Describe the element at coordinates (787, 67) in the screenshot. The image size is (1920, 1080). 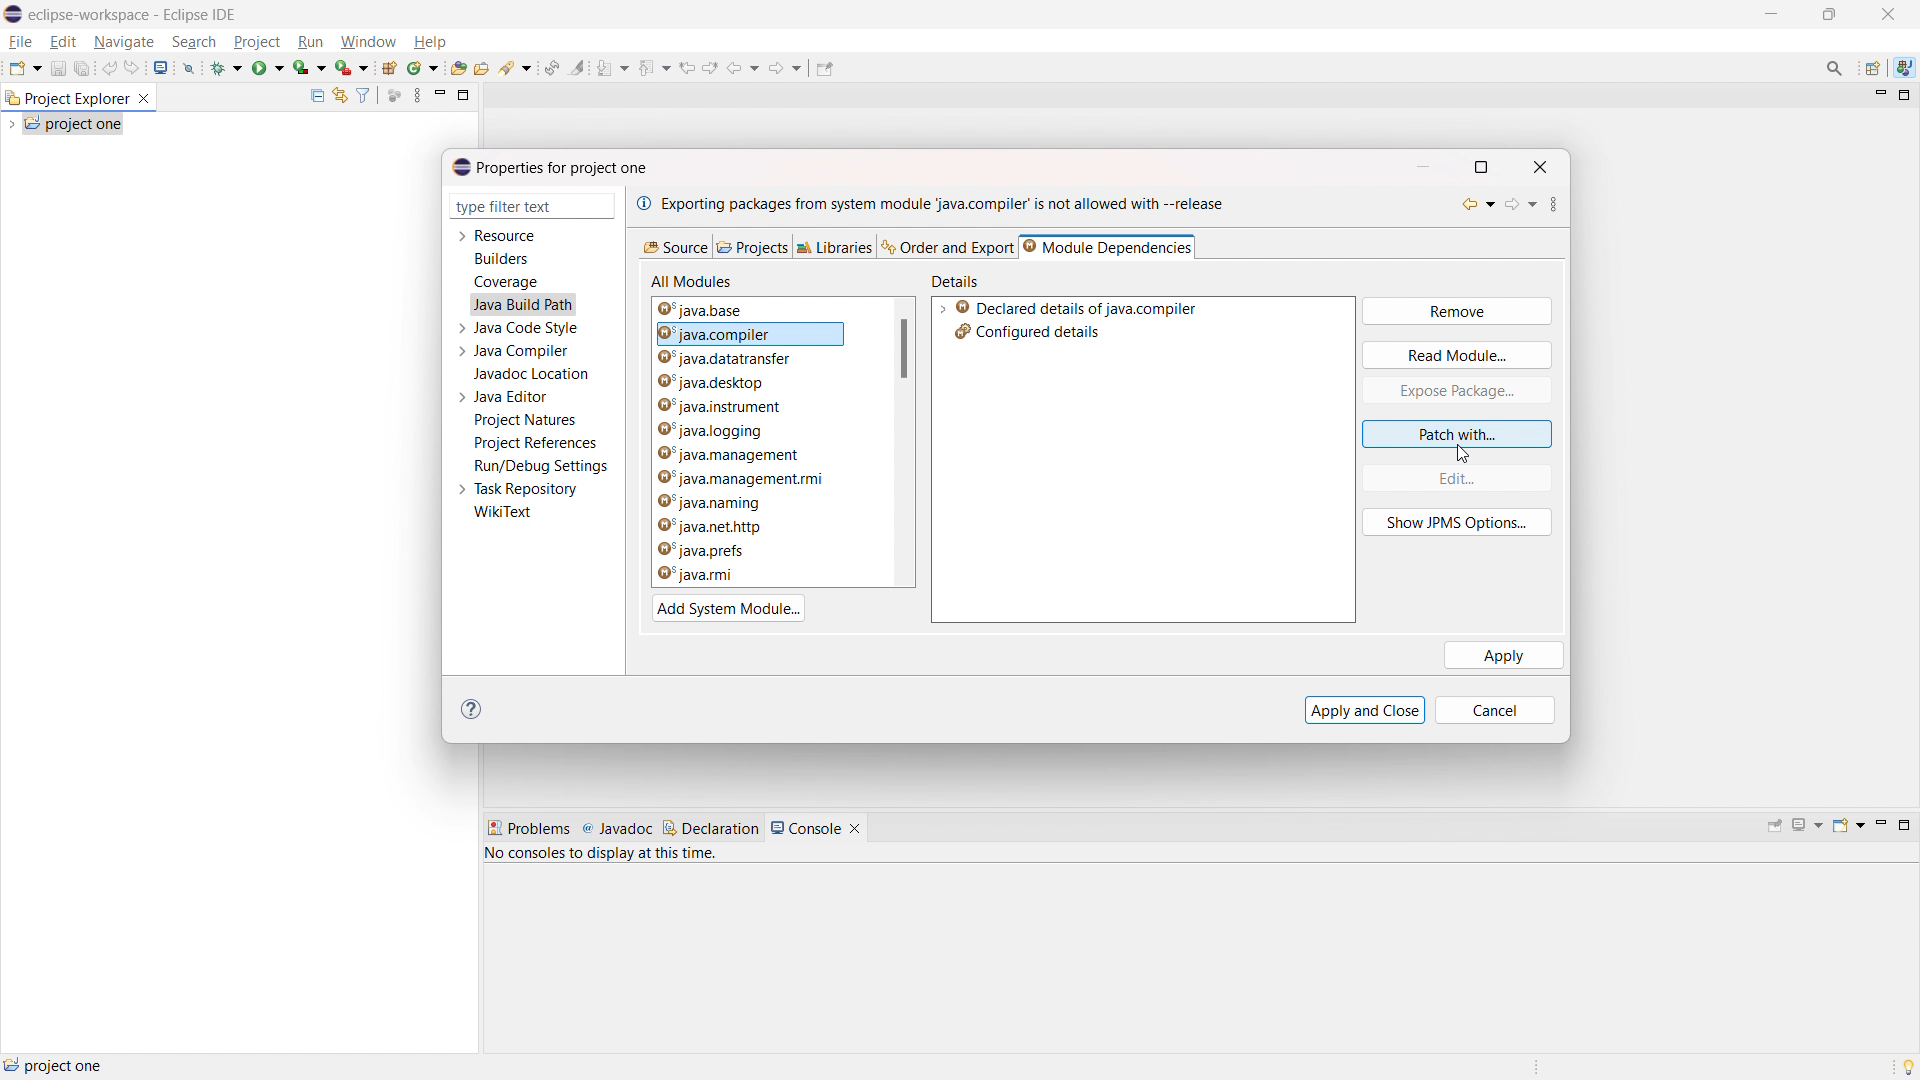
I see `forward` at that location.